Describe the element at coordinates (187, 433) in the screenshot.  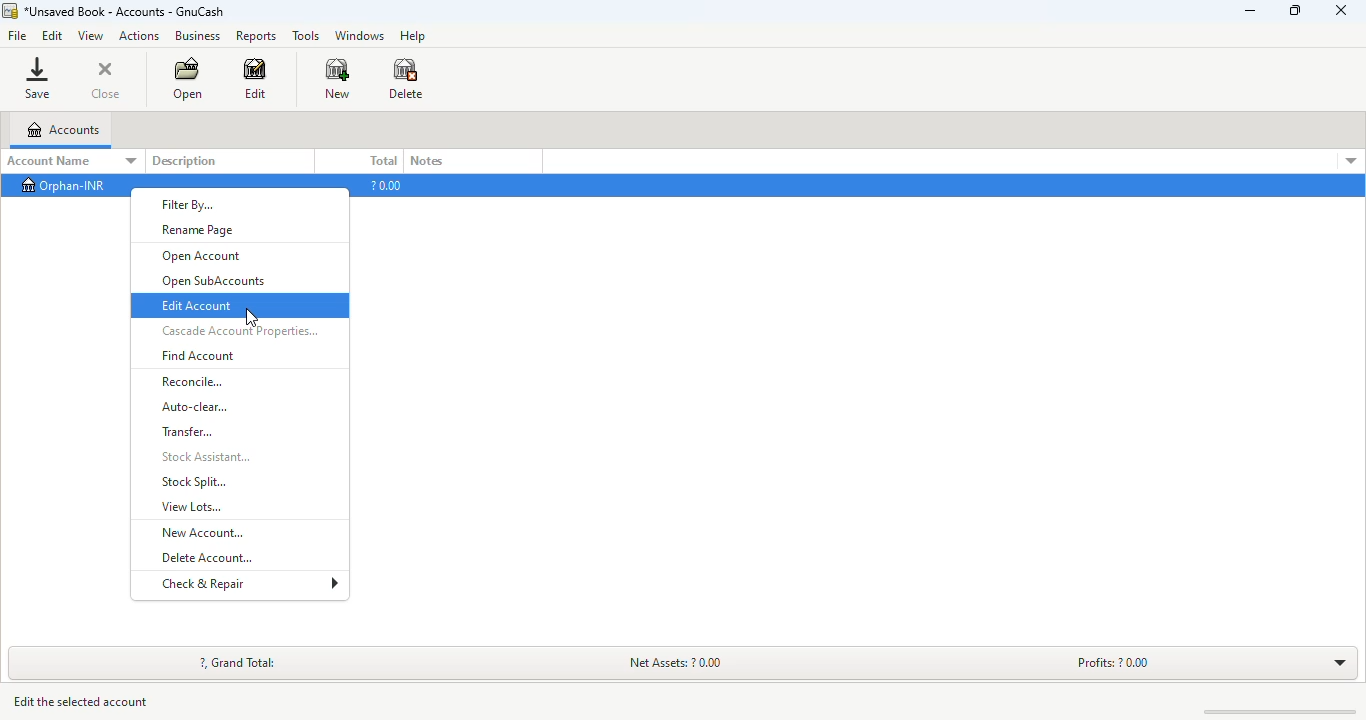
I see `transfer` at that location.